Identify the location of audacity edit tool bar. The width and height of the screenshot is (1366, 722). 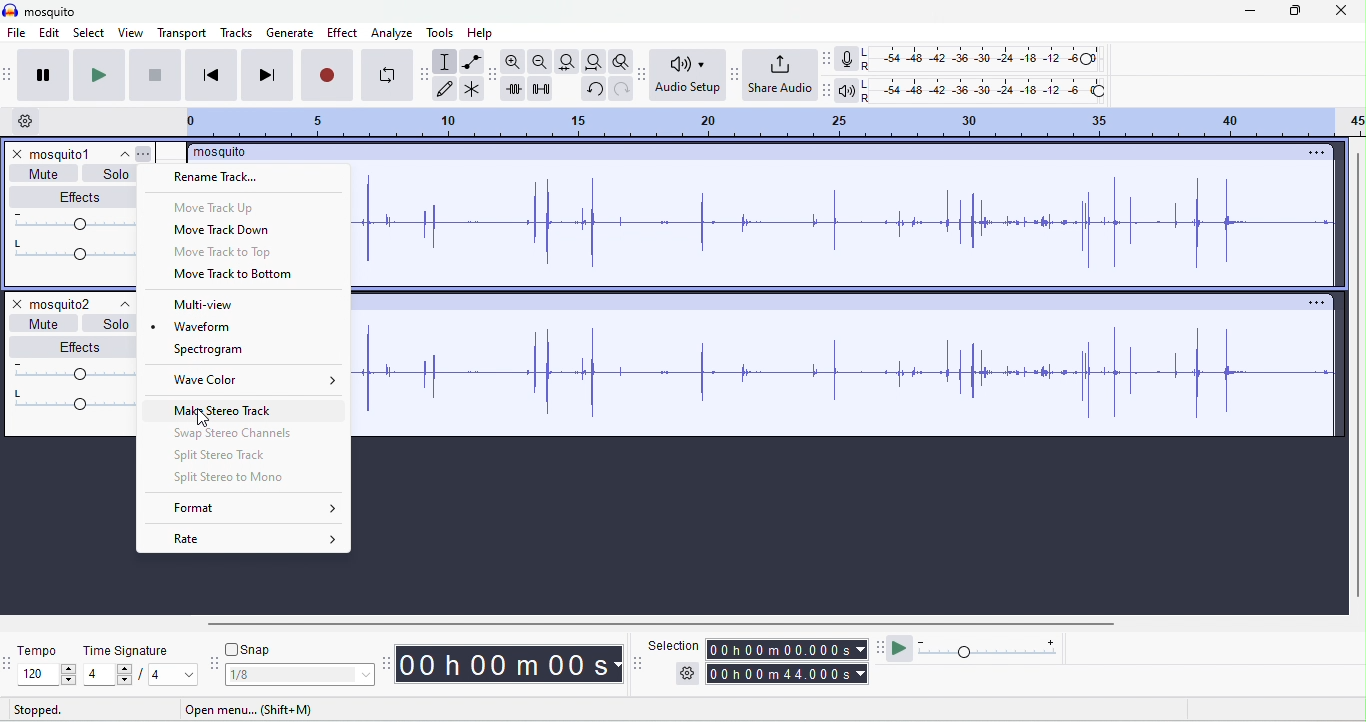
(495, 73).